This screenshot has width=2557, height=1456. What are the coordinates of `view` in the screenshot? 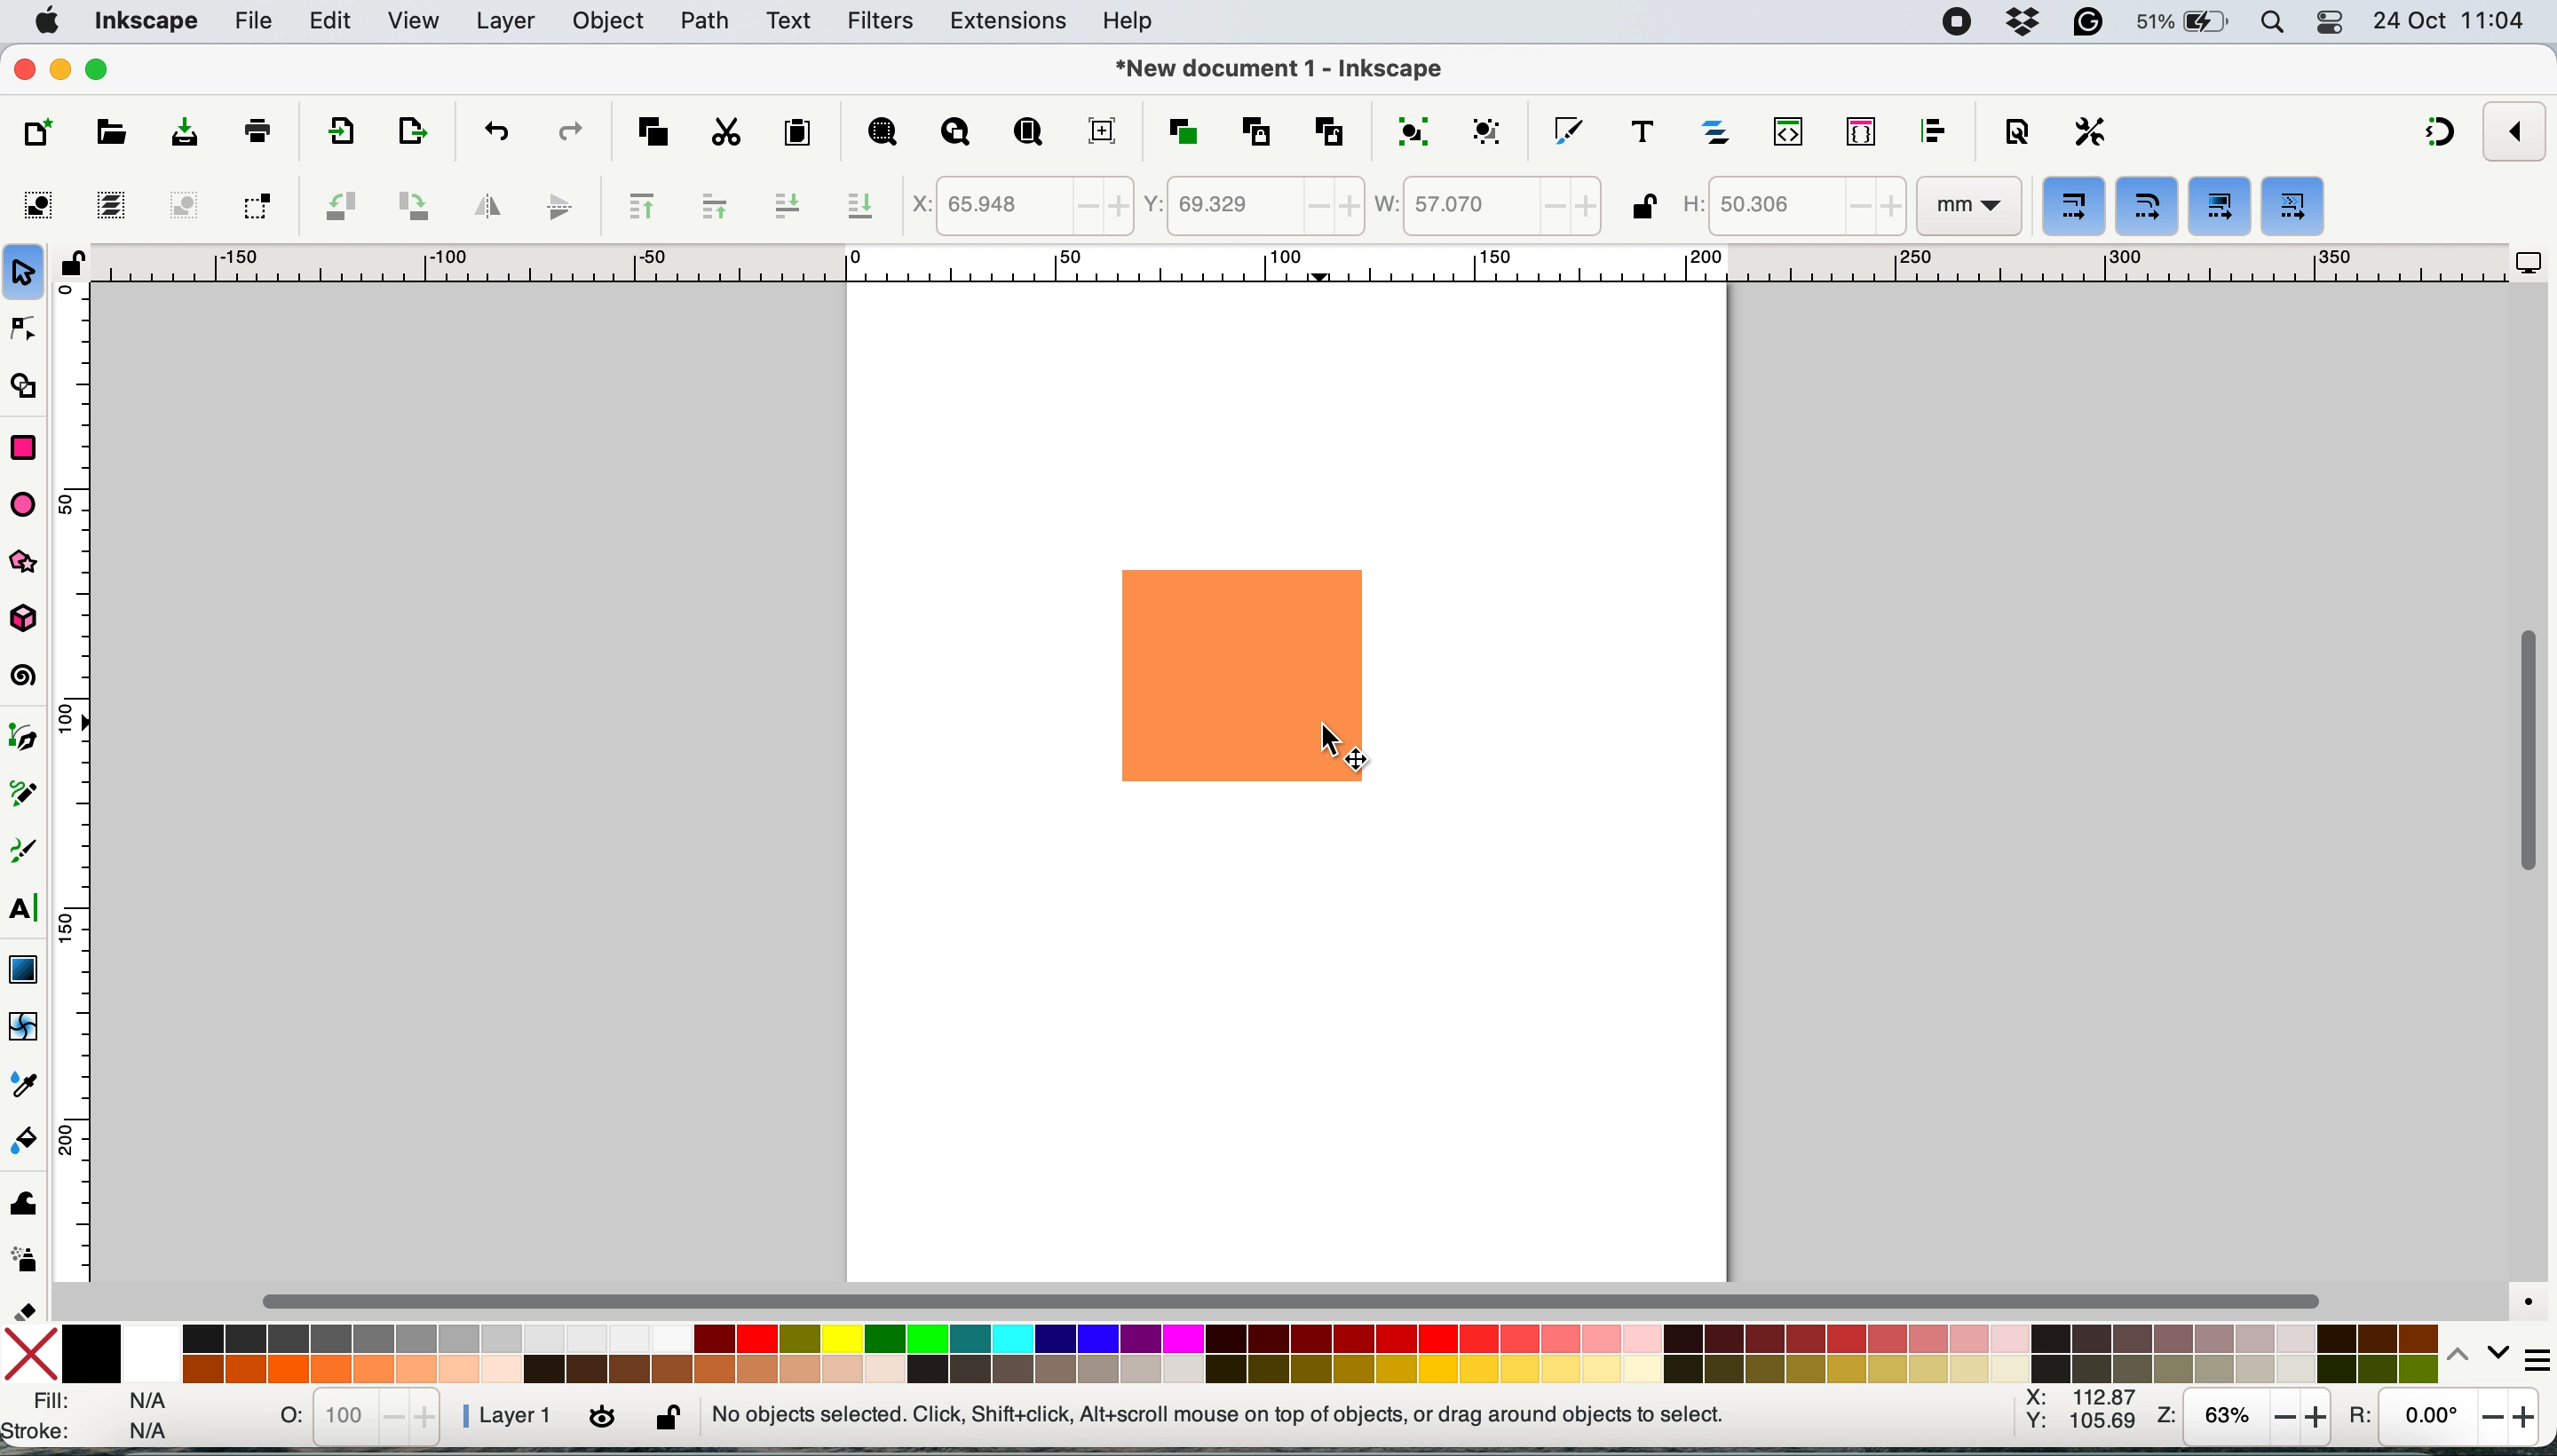 It's located at (416, 22).